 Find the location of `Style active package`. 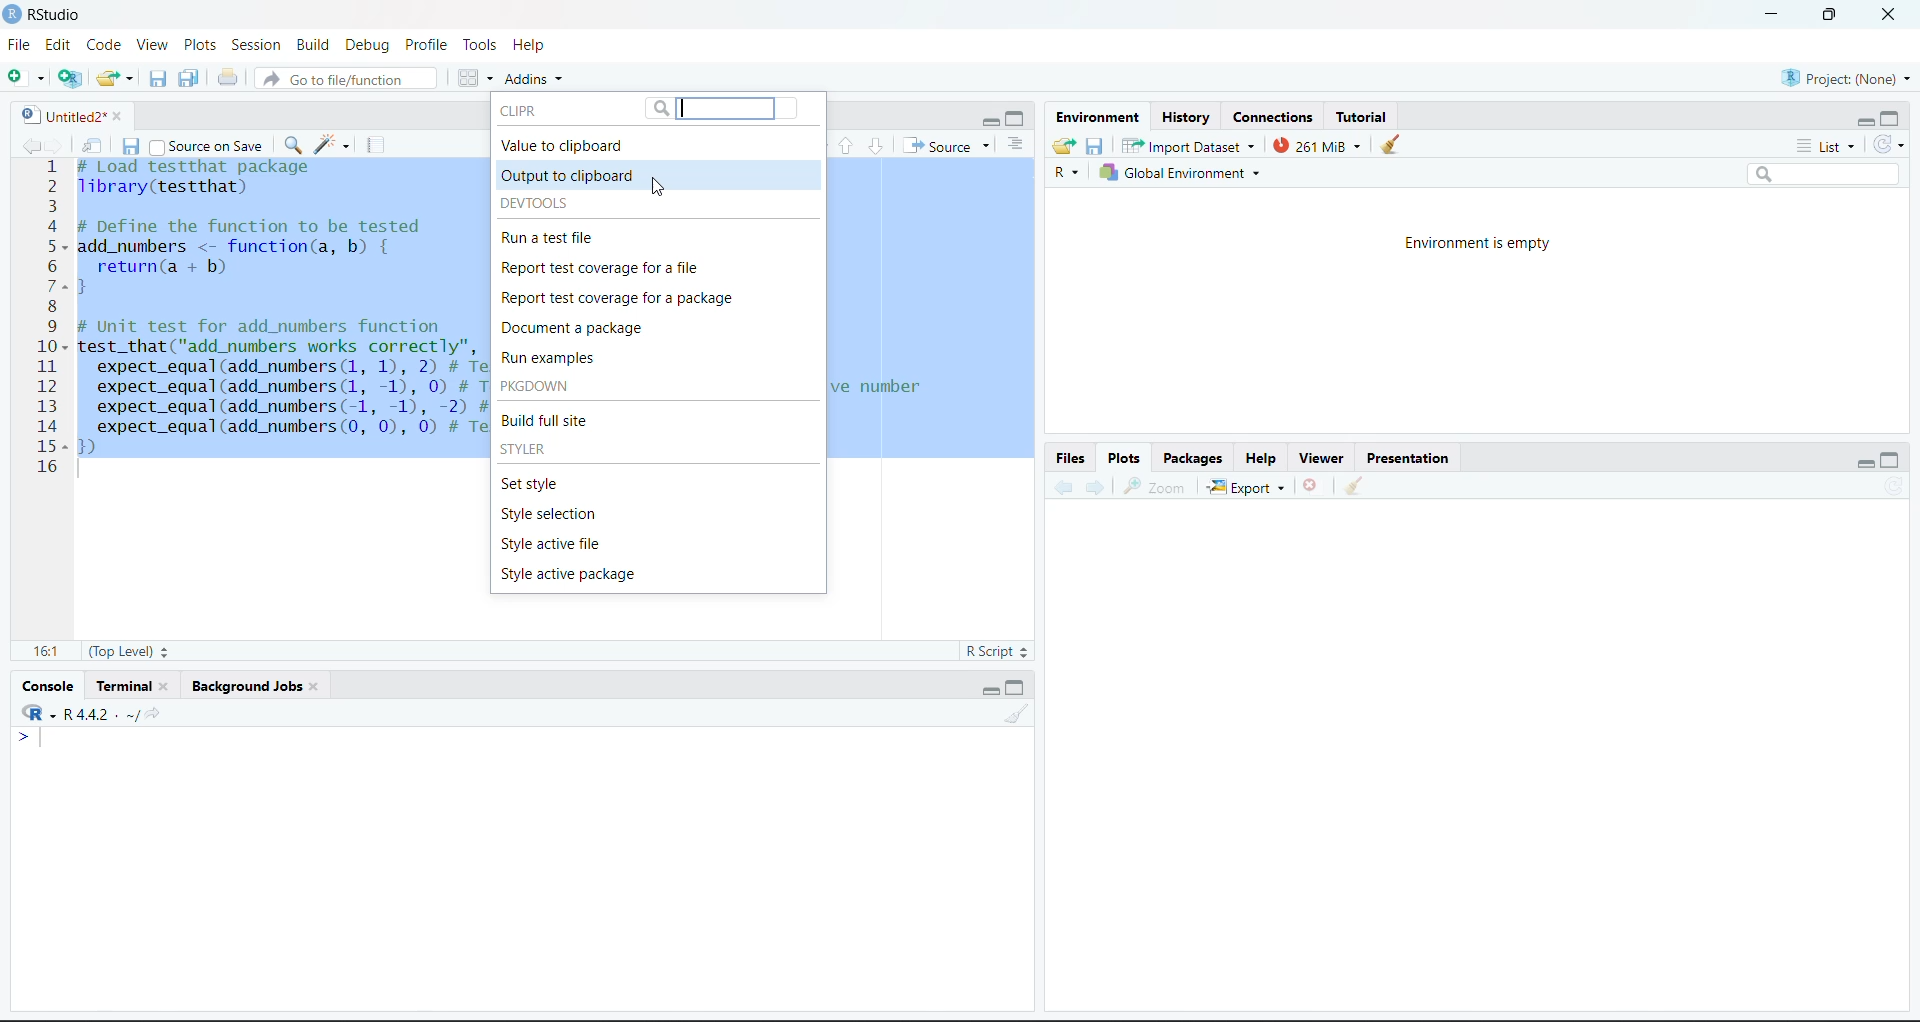

Style active package is located at coordinates (569, 576).